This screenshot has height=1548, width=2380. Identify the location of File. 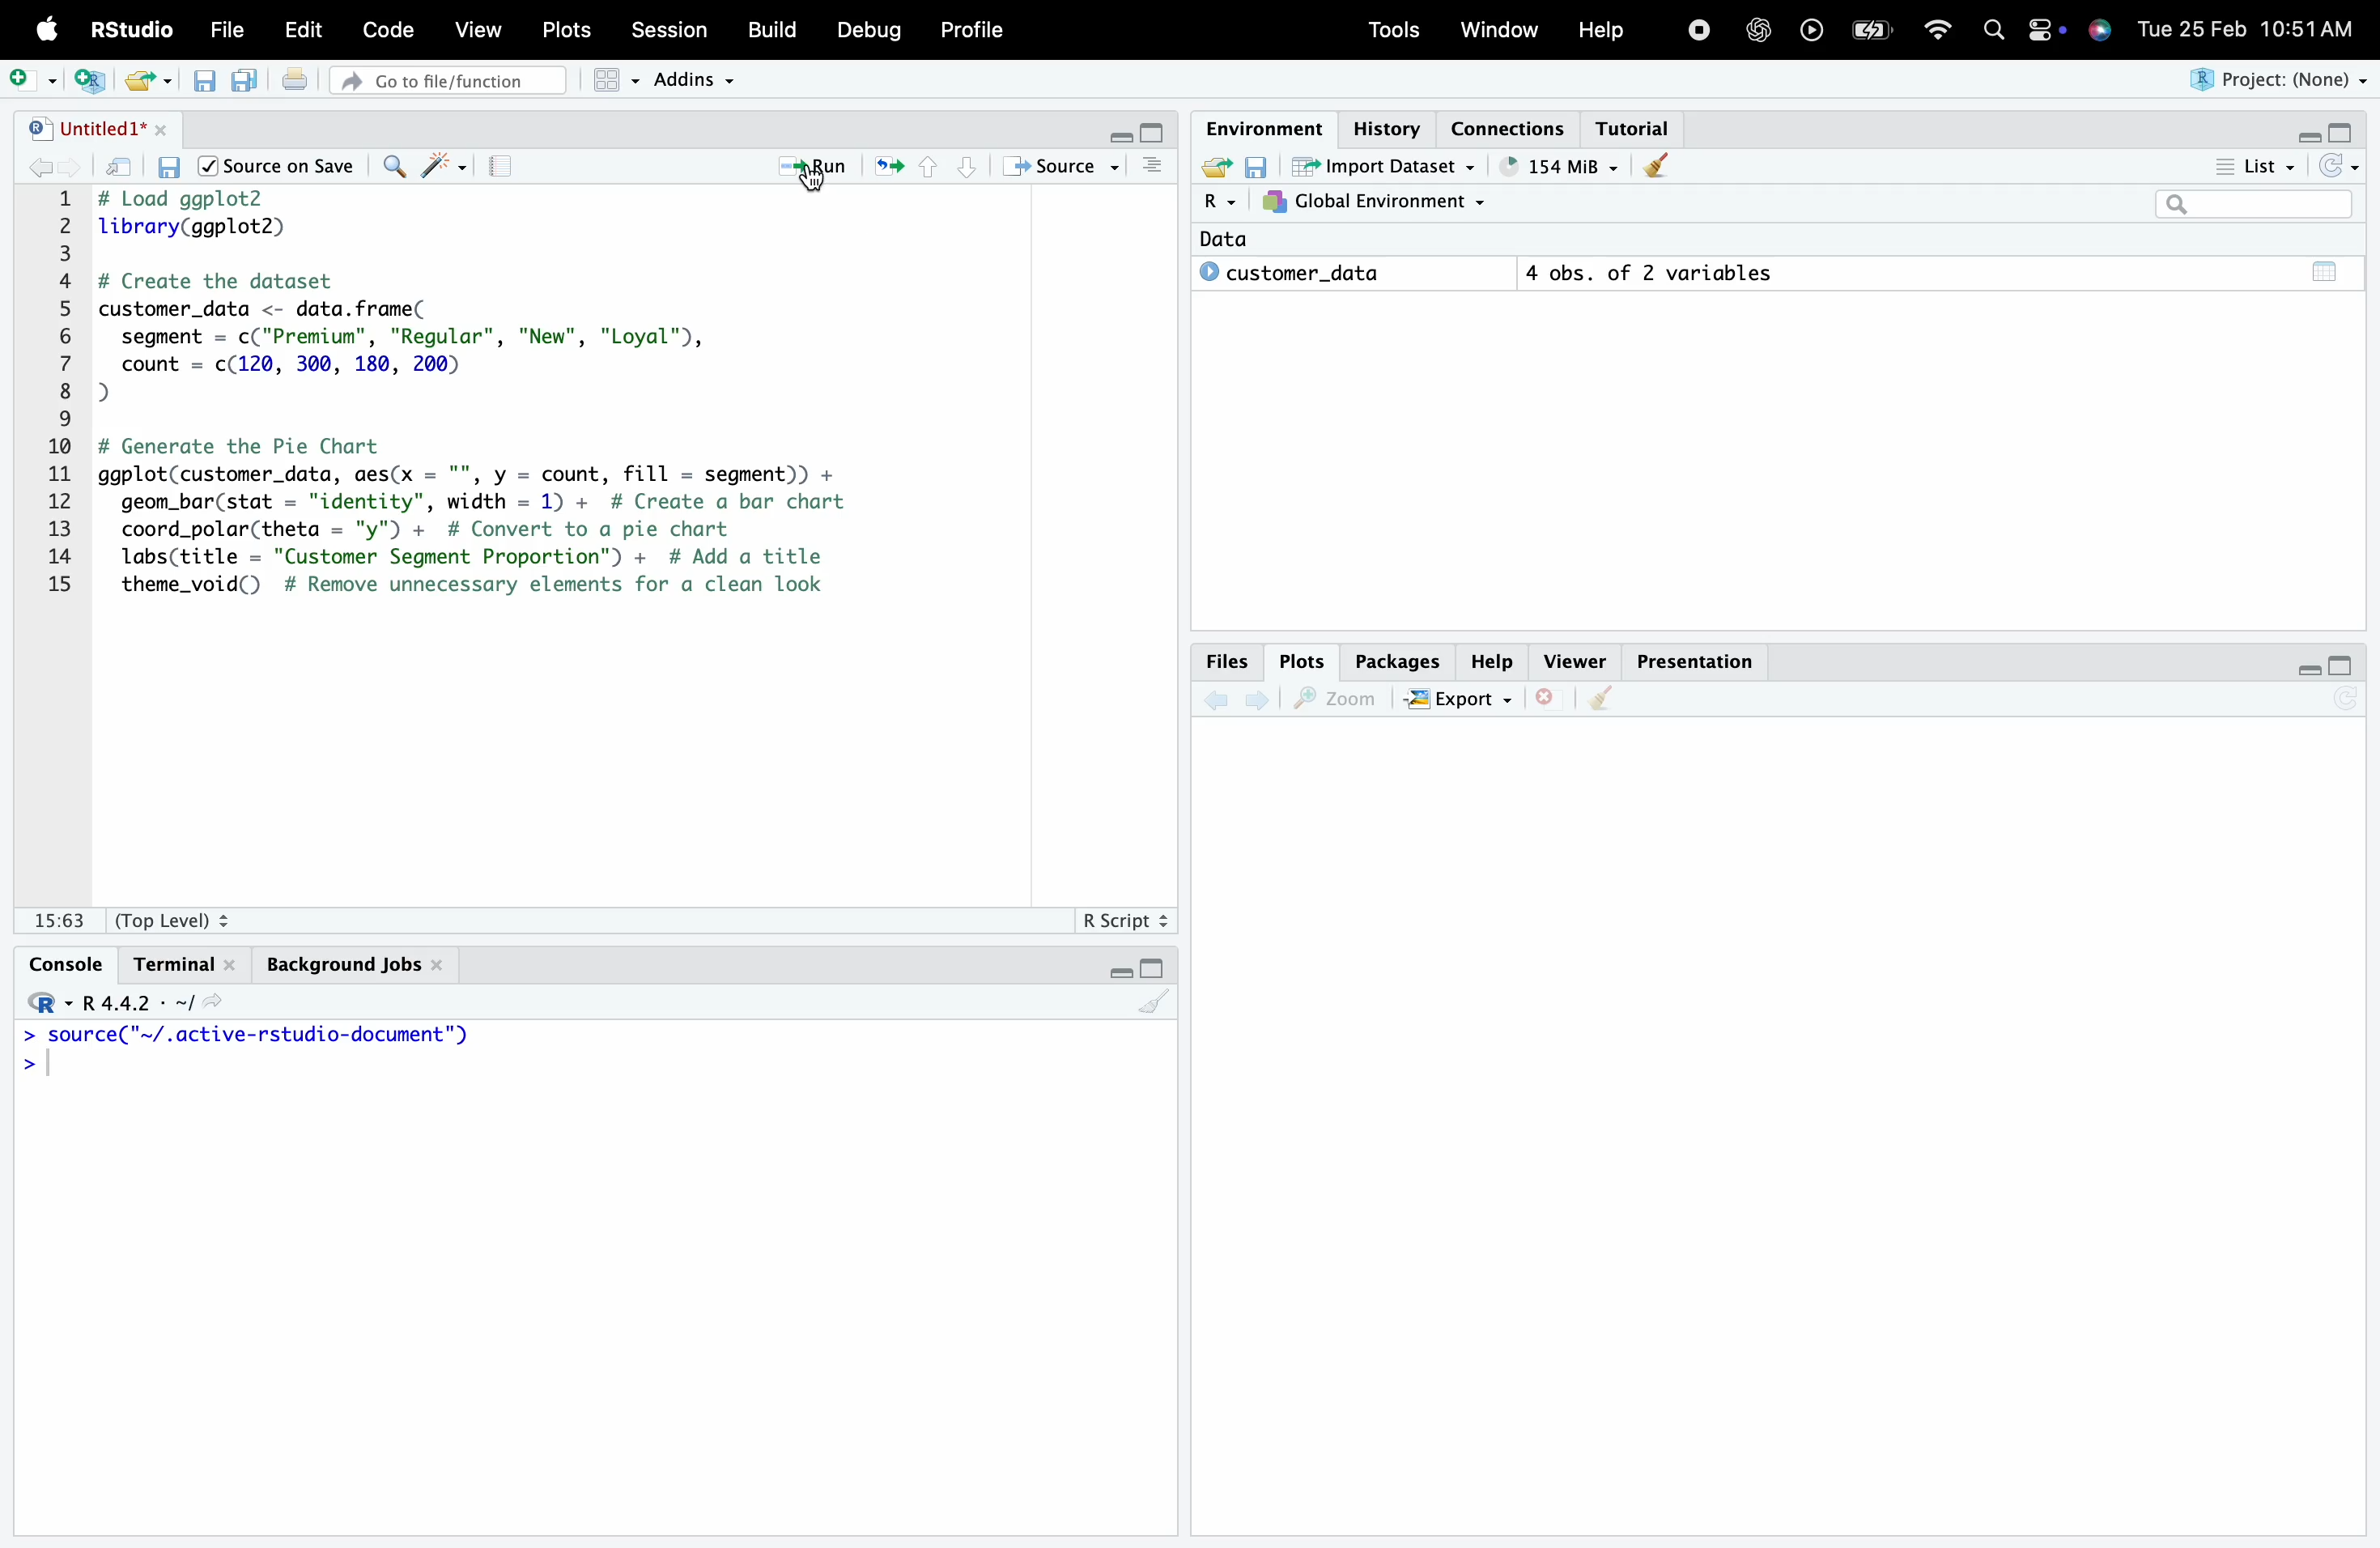
(232, 31).